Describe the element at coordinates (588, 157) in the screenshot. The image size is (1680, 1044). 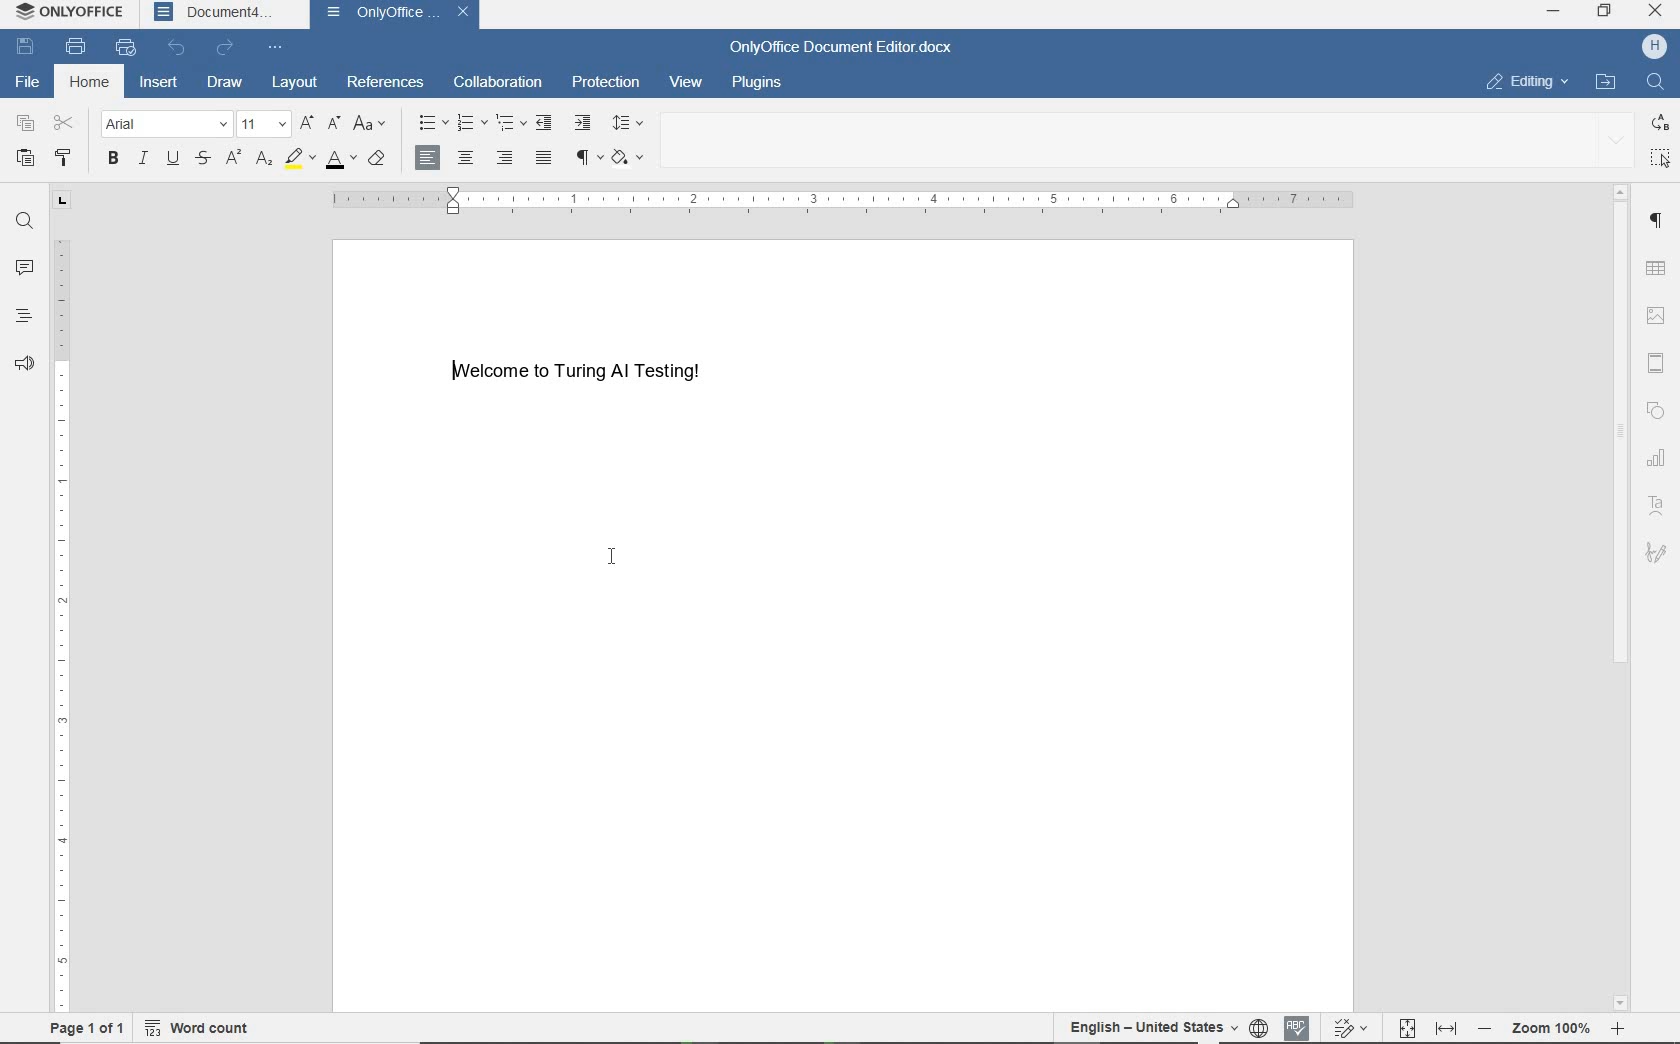
I see `nonprinting characters` at that location.